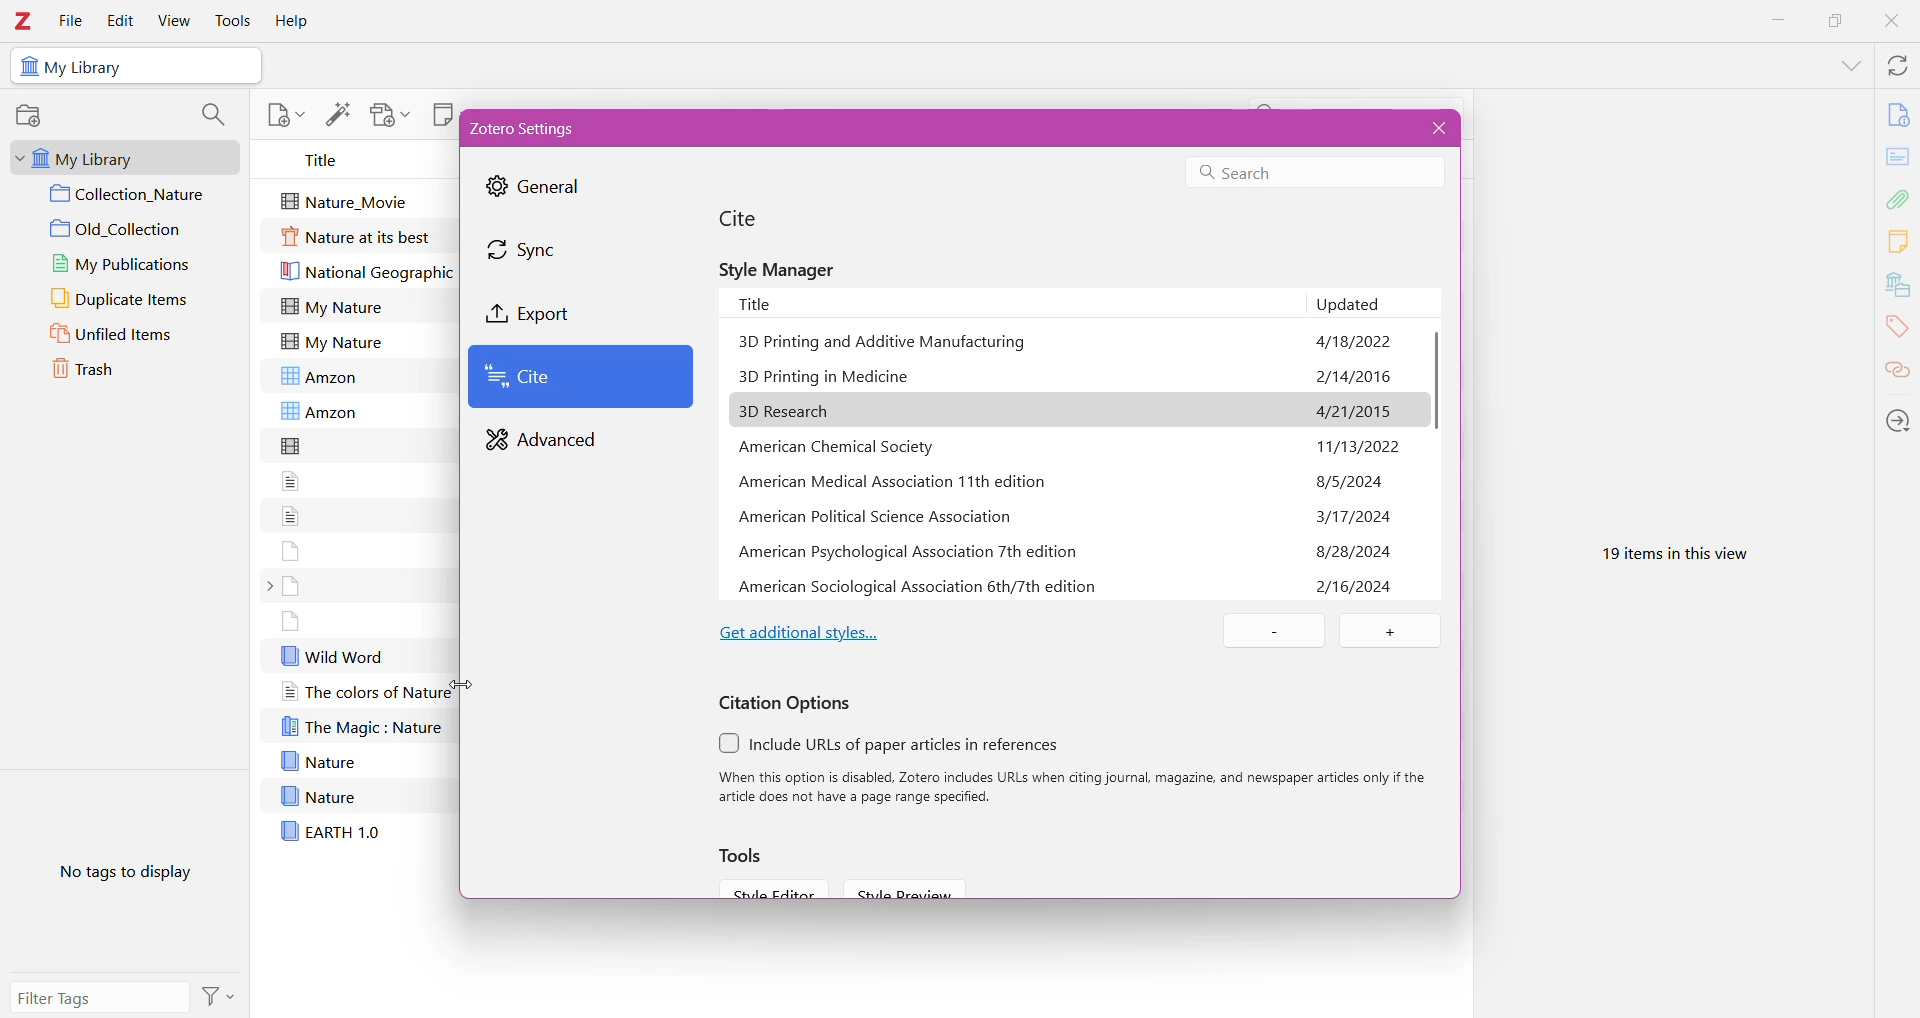  Describe the element at coordinates (291, 549) in the screenshot. I see `file without title` at that location.